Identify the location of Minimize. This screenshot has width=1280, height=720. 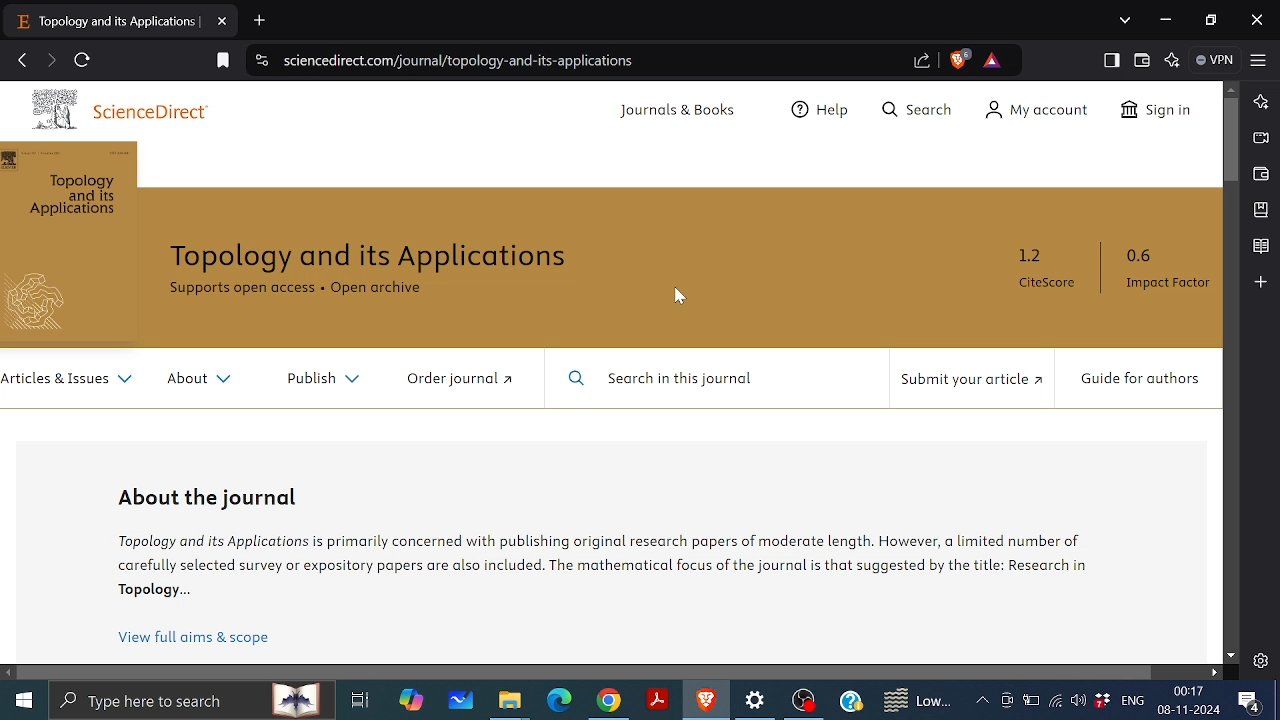
(1168, 20).